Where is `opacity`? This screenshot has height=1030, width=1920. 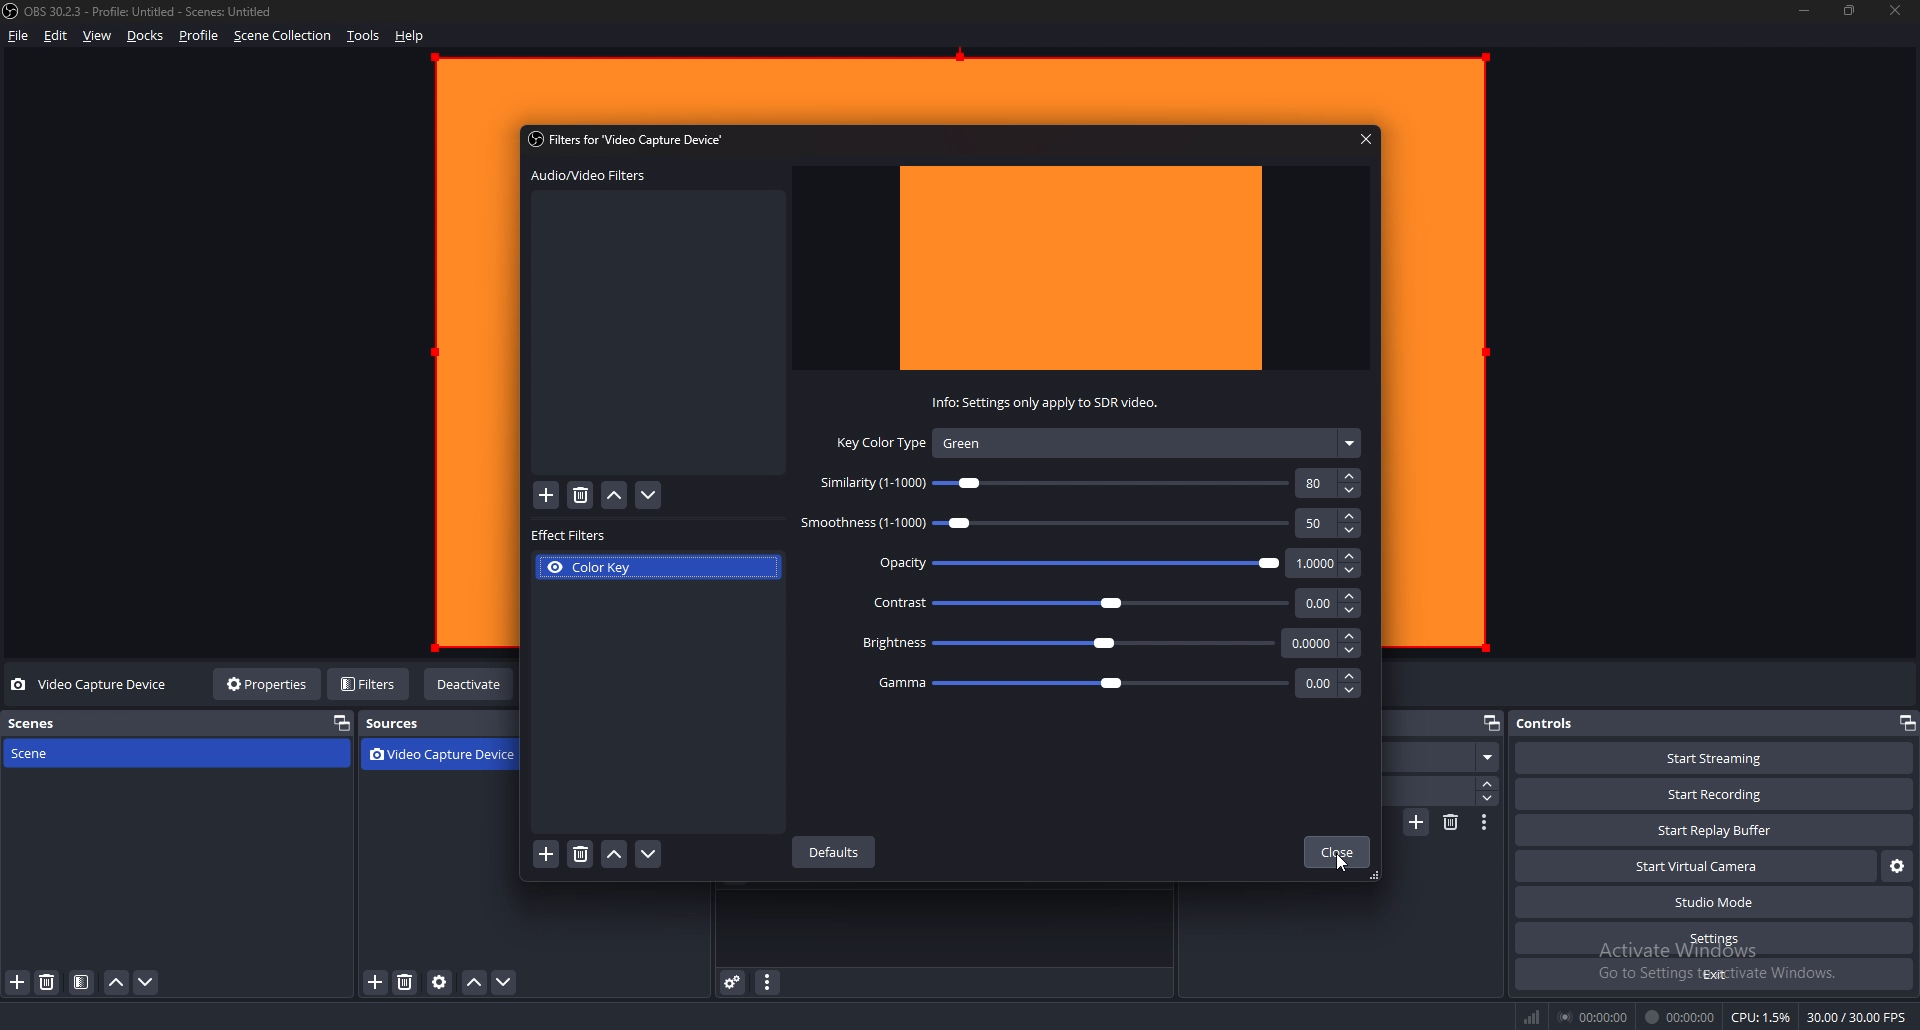
opacity is located at coordinates (1110, 562).